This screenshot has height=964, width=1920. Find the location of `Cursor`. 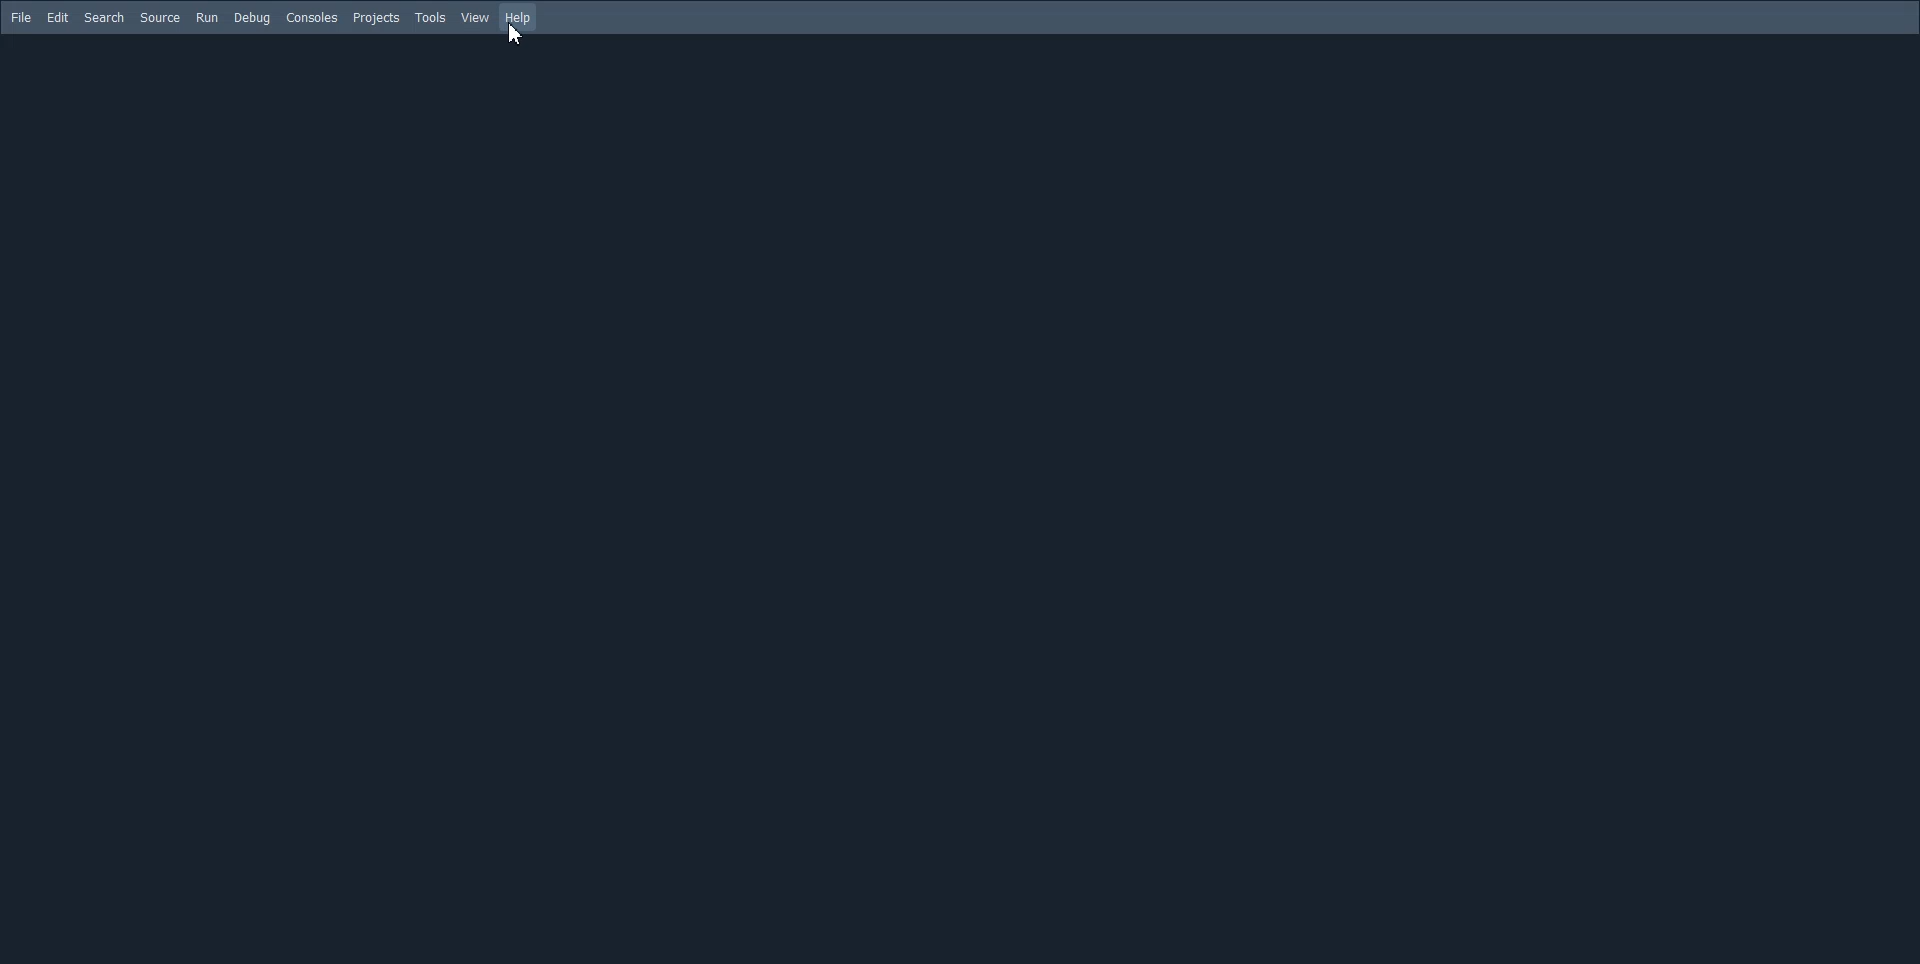

Cursor is located at coordinates (514, 34).